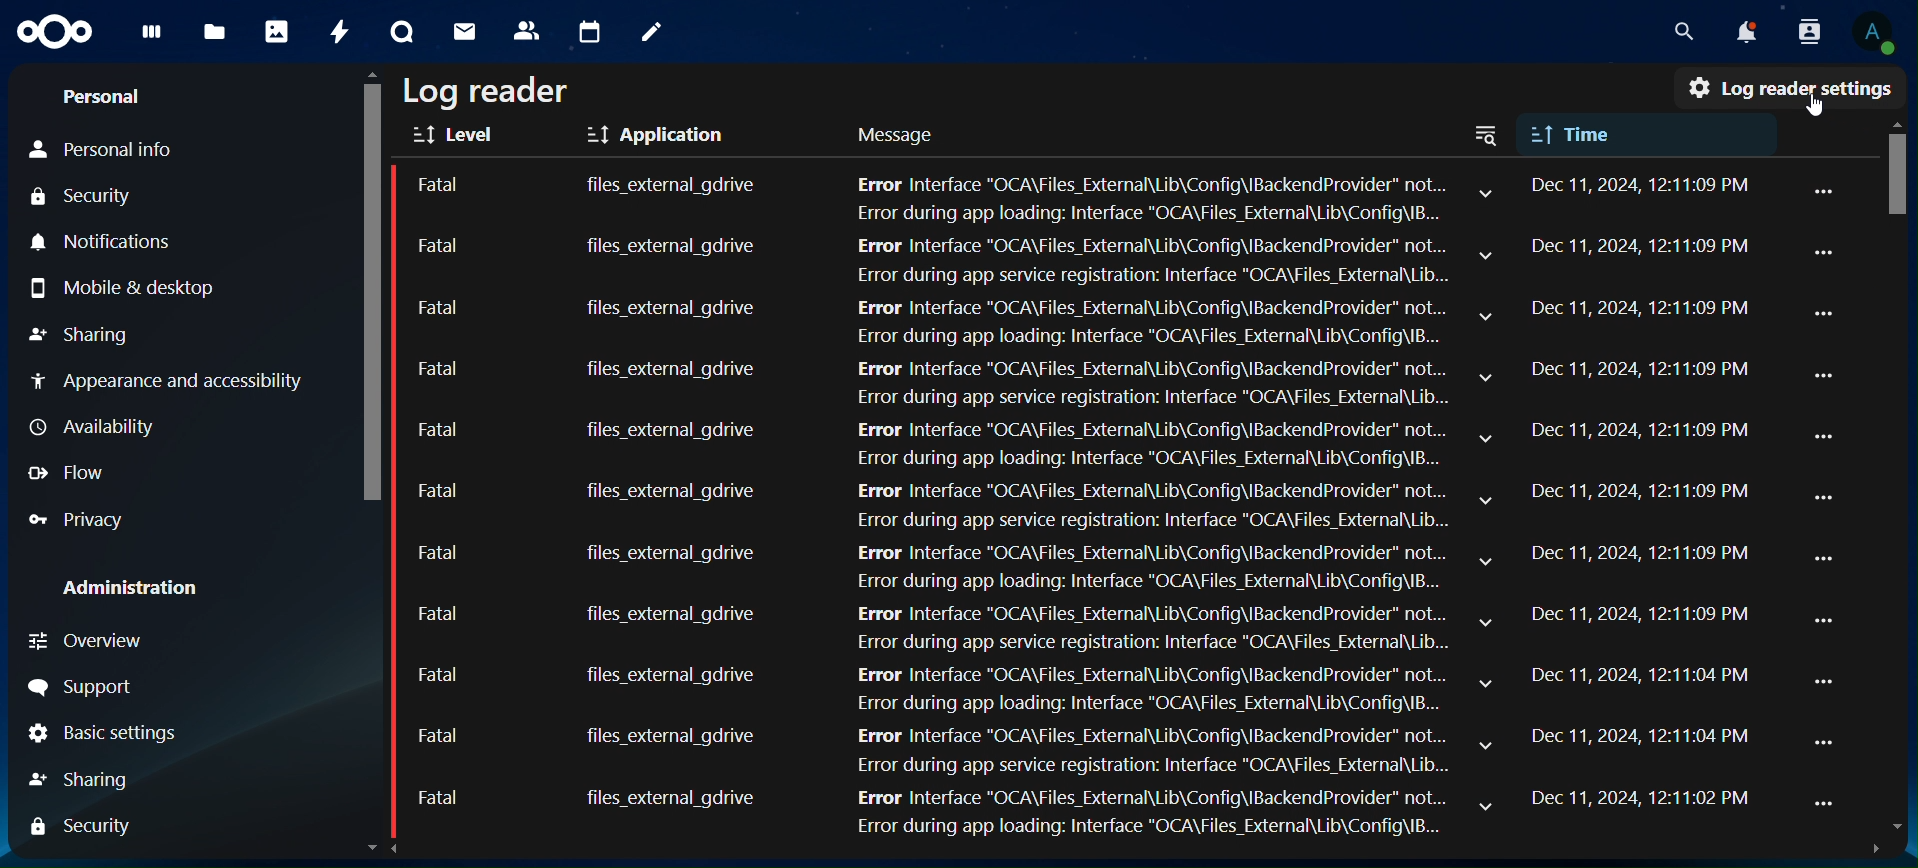 This screenshot has height=868, width=1918. What do you see at coordinates (1828, 312) in the screenshot?
I see `...` at bounding box center [1828, 312].